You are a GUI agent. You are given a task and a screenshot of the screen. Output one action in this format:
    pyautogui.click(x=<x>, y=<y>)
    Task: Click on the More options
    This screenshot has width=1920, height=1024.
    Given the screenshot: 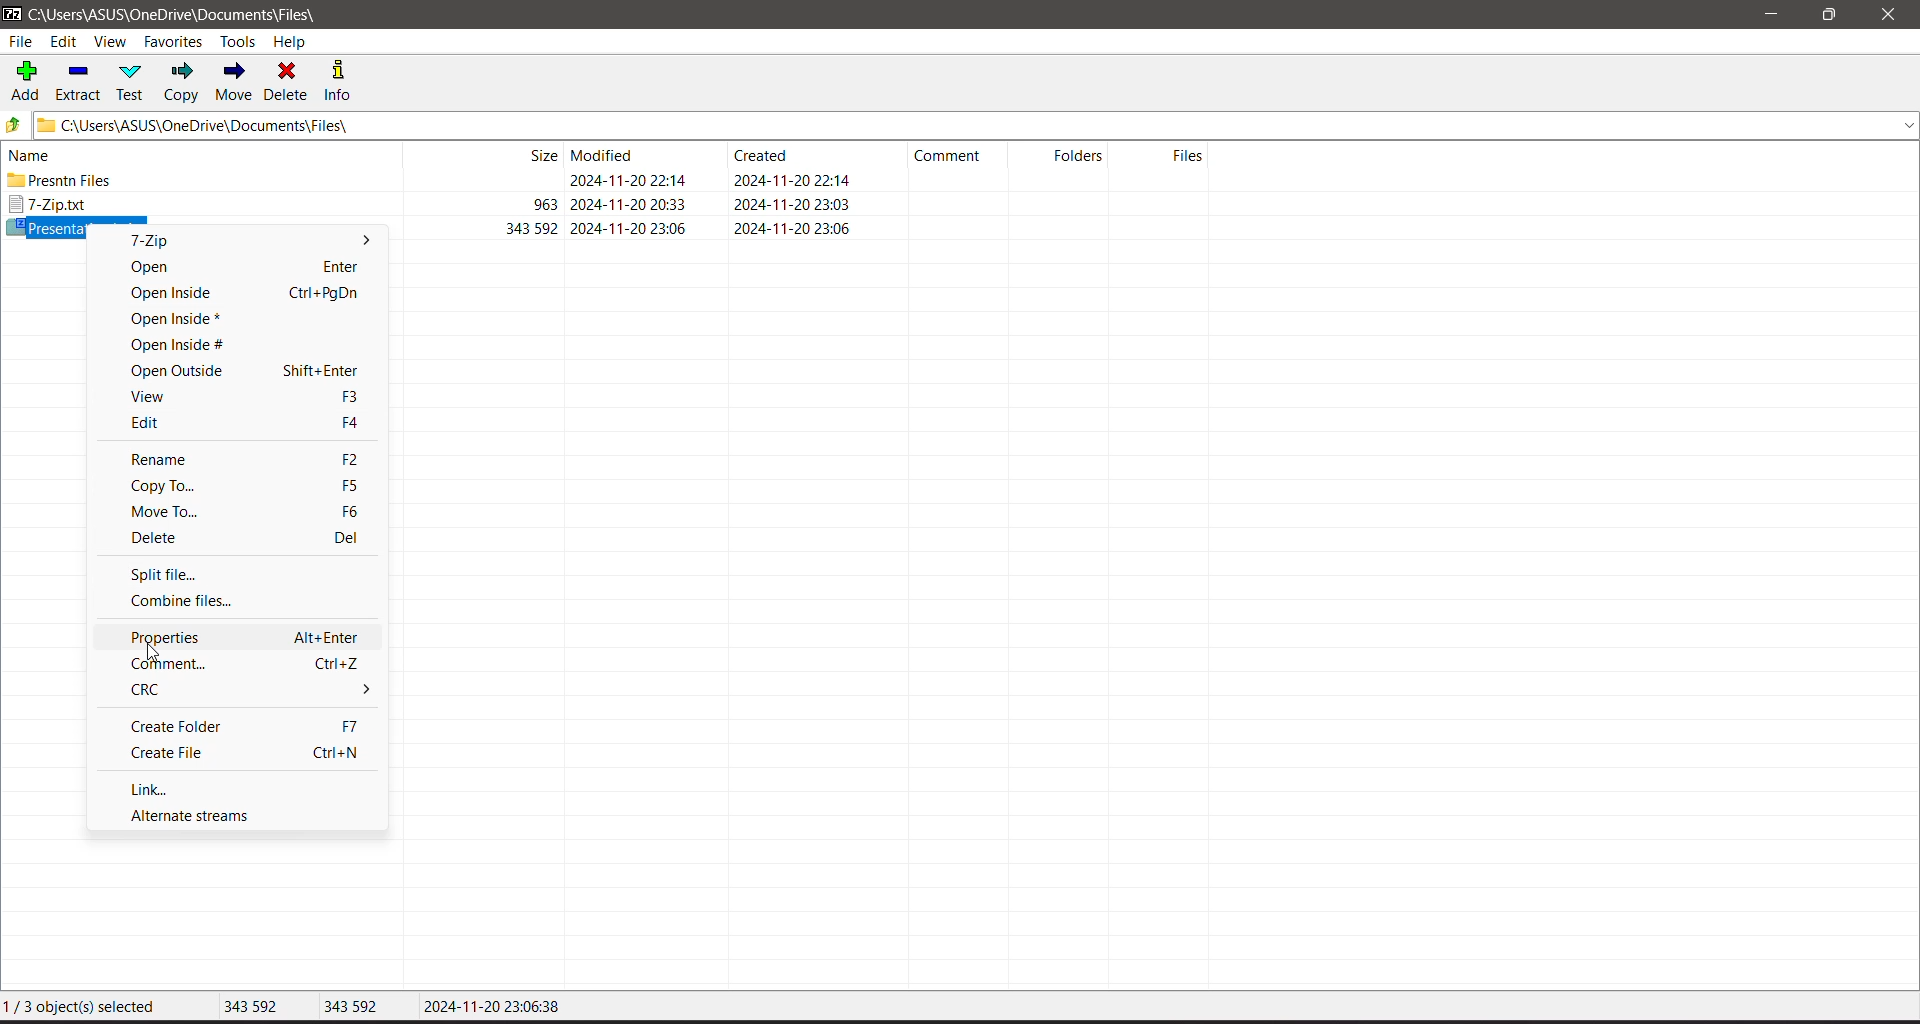 What is the action you would take?
    pyautogui.click(x=358, y=691)
    